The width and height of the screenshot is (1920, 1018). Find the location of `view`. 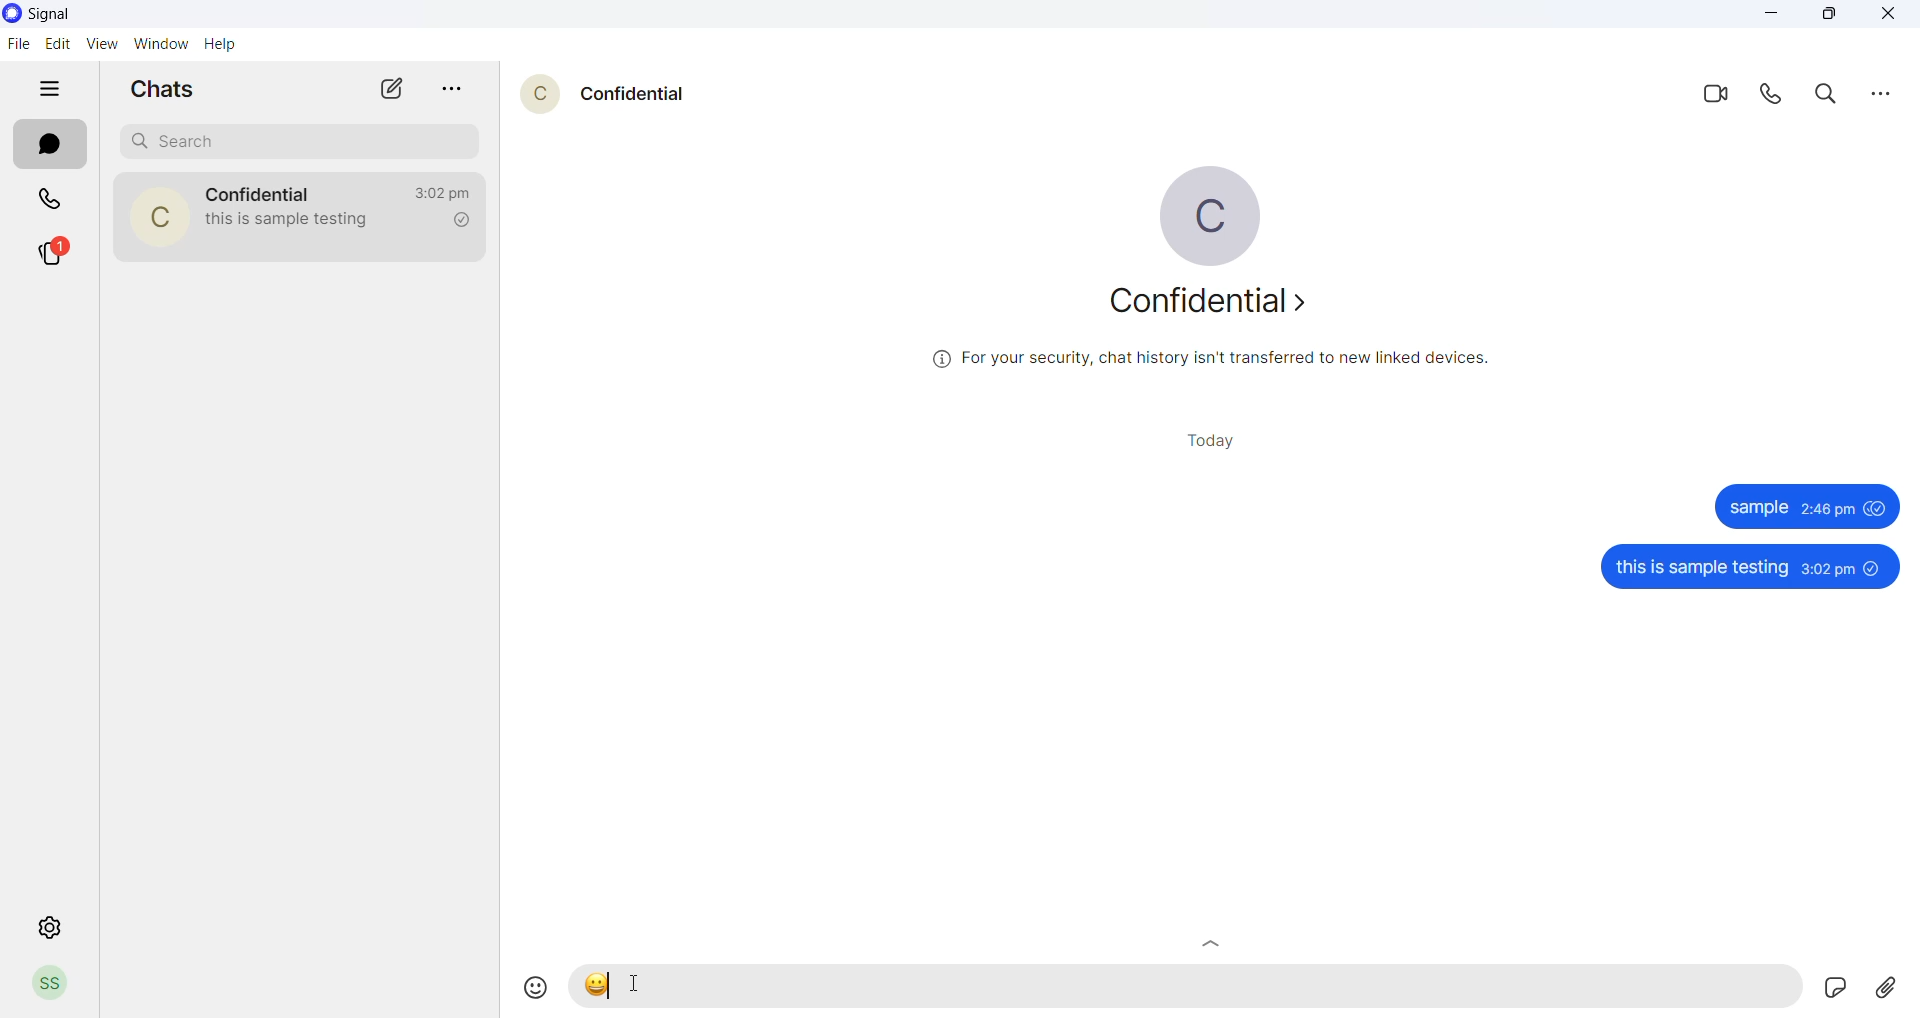

view is located at coordinates (107, 43).